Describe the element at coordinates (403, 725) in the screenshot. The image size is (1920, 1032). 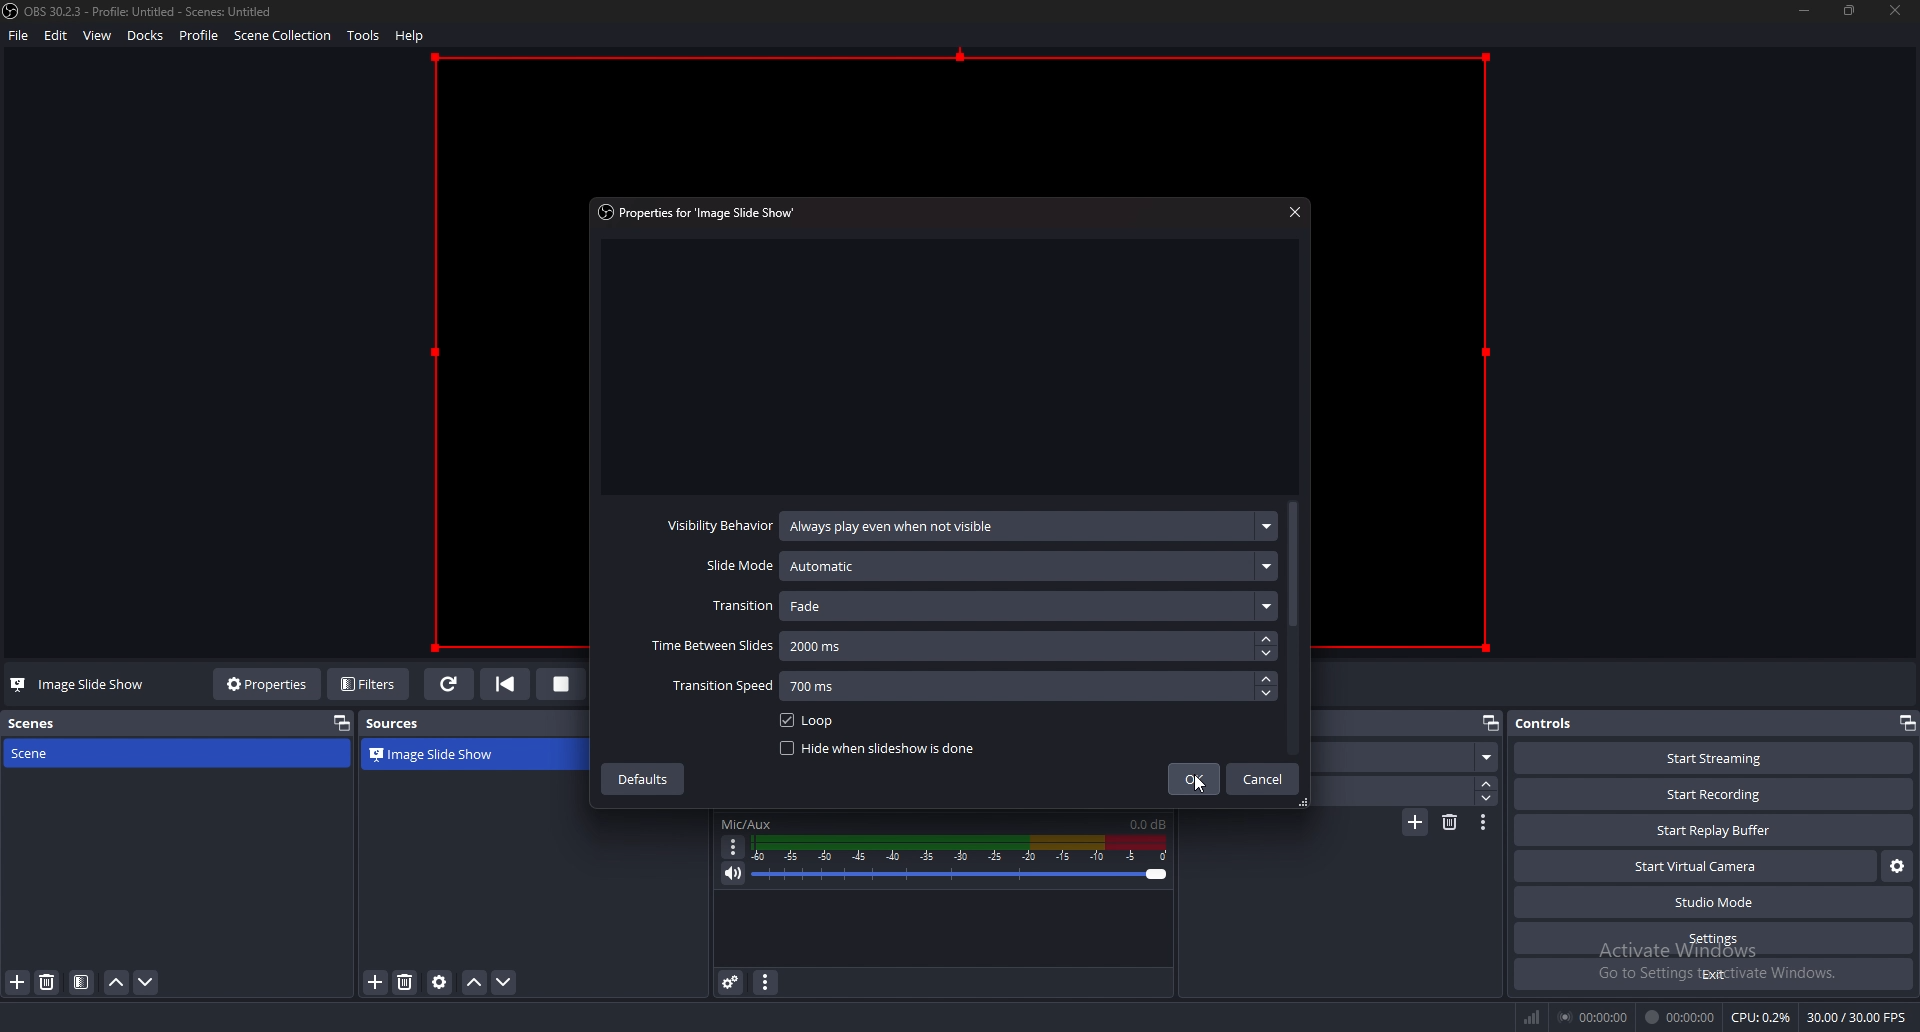
I see `sources` at that location.